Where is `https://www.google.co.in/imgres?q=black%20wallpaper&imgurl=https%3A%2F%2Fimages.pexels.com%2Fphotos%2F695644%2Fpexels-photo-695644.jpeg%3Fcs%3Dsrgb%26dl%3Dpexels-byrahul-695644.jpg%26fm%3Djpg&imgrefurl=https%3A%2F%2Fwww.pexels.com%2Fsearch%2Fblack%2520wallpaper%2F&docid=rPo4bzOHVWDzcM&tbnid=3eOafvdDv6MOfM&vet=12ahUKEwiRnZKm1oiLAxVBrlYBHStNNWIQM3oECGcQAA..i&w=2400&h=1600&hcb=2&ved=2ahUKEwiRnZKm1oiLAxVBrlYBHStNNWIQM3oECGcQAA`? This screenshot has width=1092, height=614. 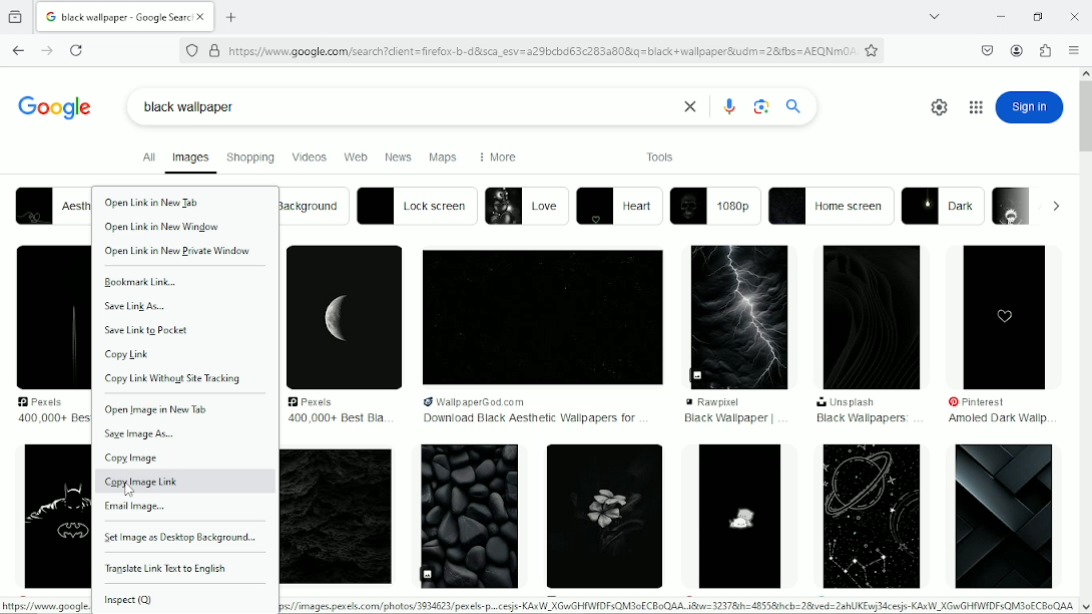
https://www.google.co.in/imgres?q=black%20wallpaper&imgurl=https%3A%2F%2Fimages.pexels.com%2Fphotos%2F695644%2Fpexels-photo-695644.jpeg%3Fcs%3Dsrgb%26dl%3Dpexels-byrahul-695644.jpg%26fm%3Djpg&imgrefurl=https%3A%2F%2Fwww.pexels.com%2Fsearch%2Fblack%2520wallpaper%2F&docid=rPo4bzOHVWDzcM&tbnid=3eOafvdDv6MOfM&vet=12ahUKEwiRnZKm1oiLAxVBrlYBHStNNWIQM3oECGcQAA..i&w=2400&h=1600&hcb=2&ved=2ahUKEwiRnZKm1oiLAxVBrlYBHStNNWIQM3oECGcQAA is located at coordinates (678, 605).